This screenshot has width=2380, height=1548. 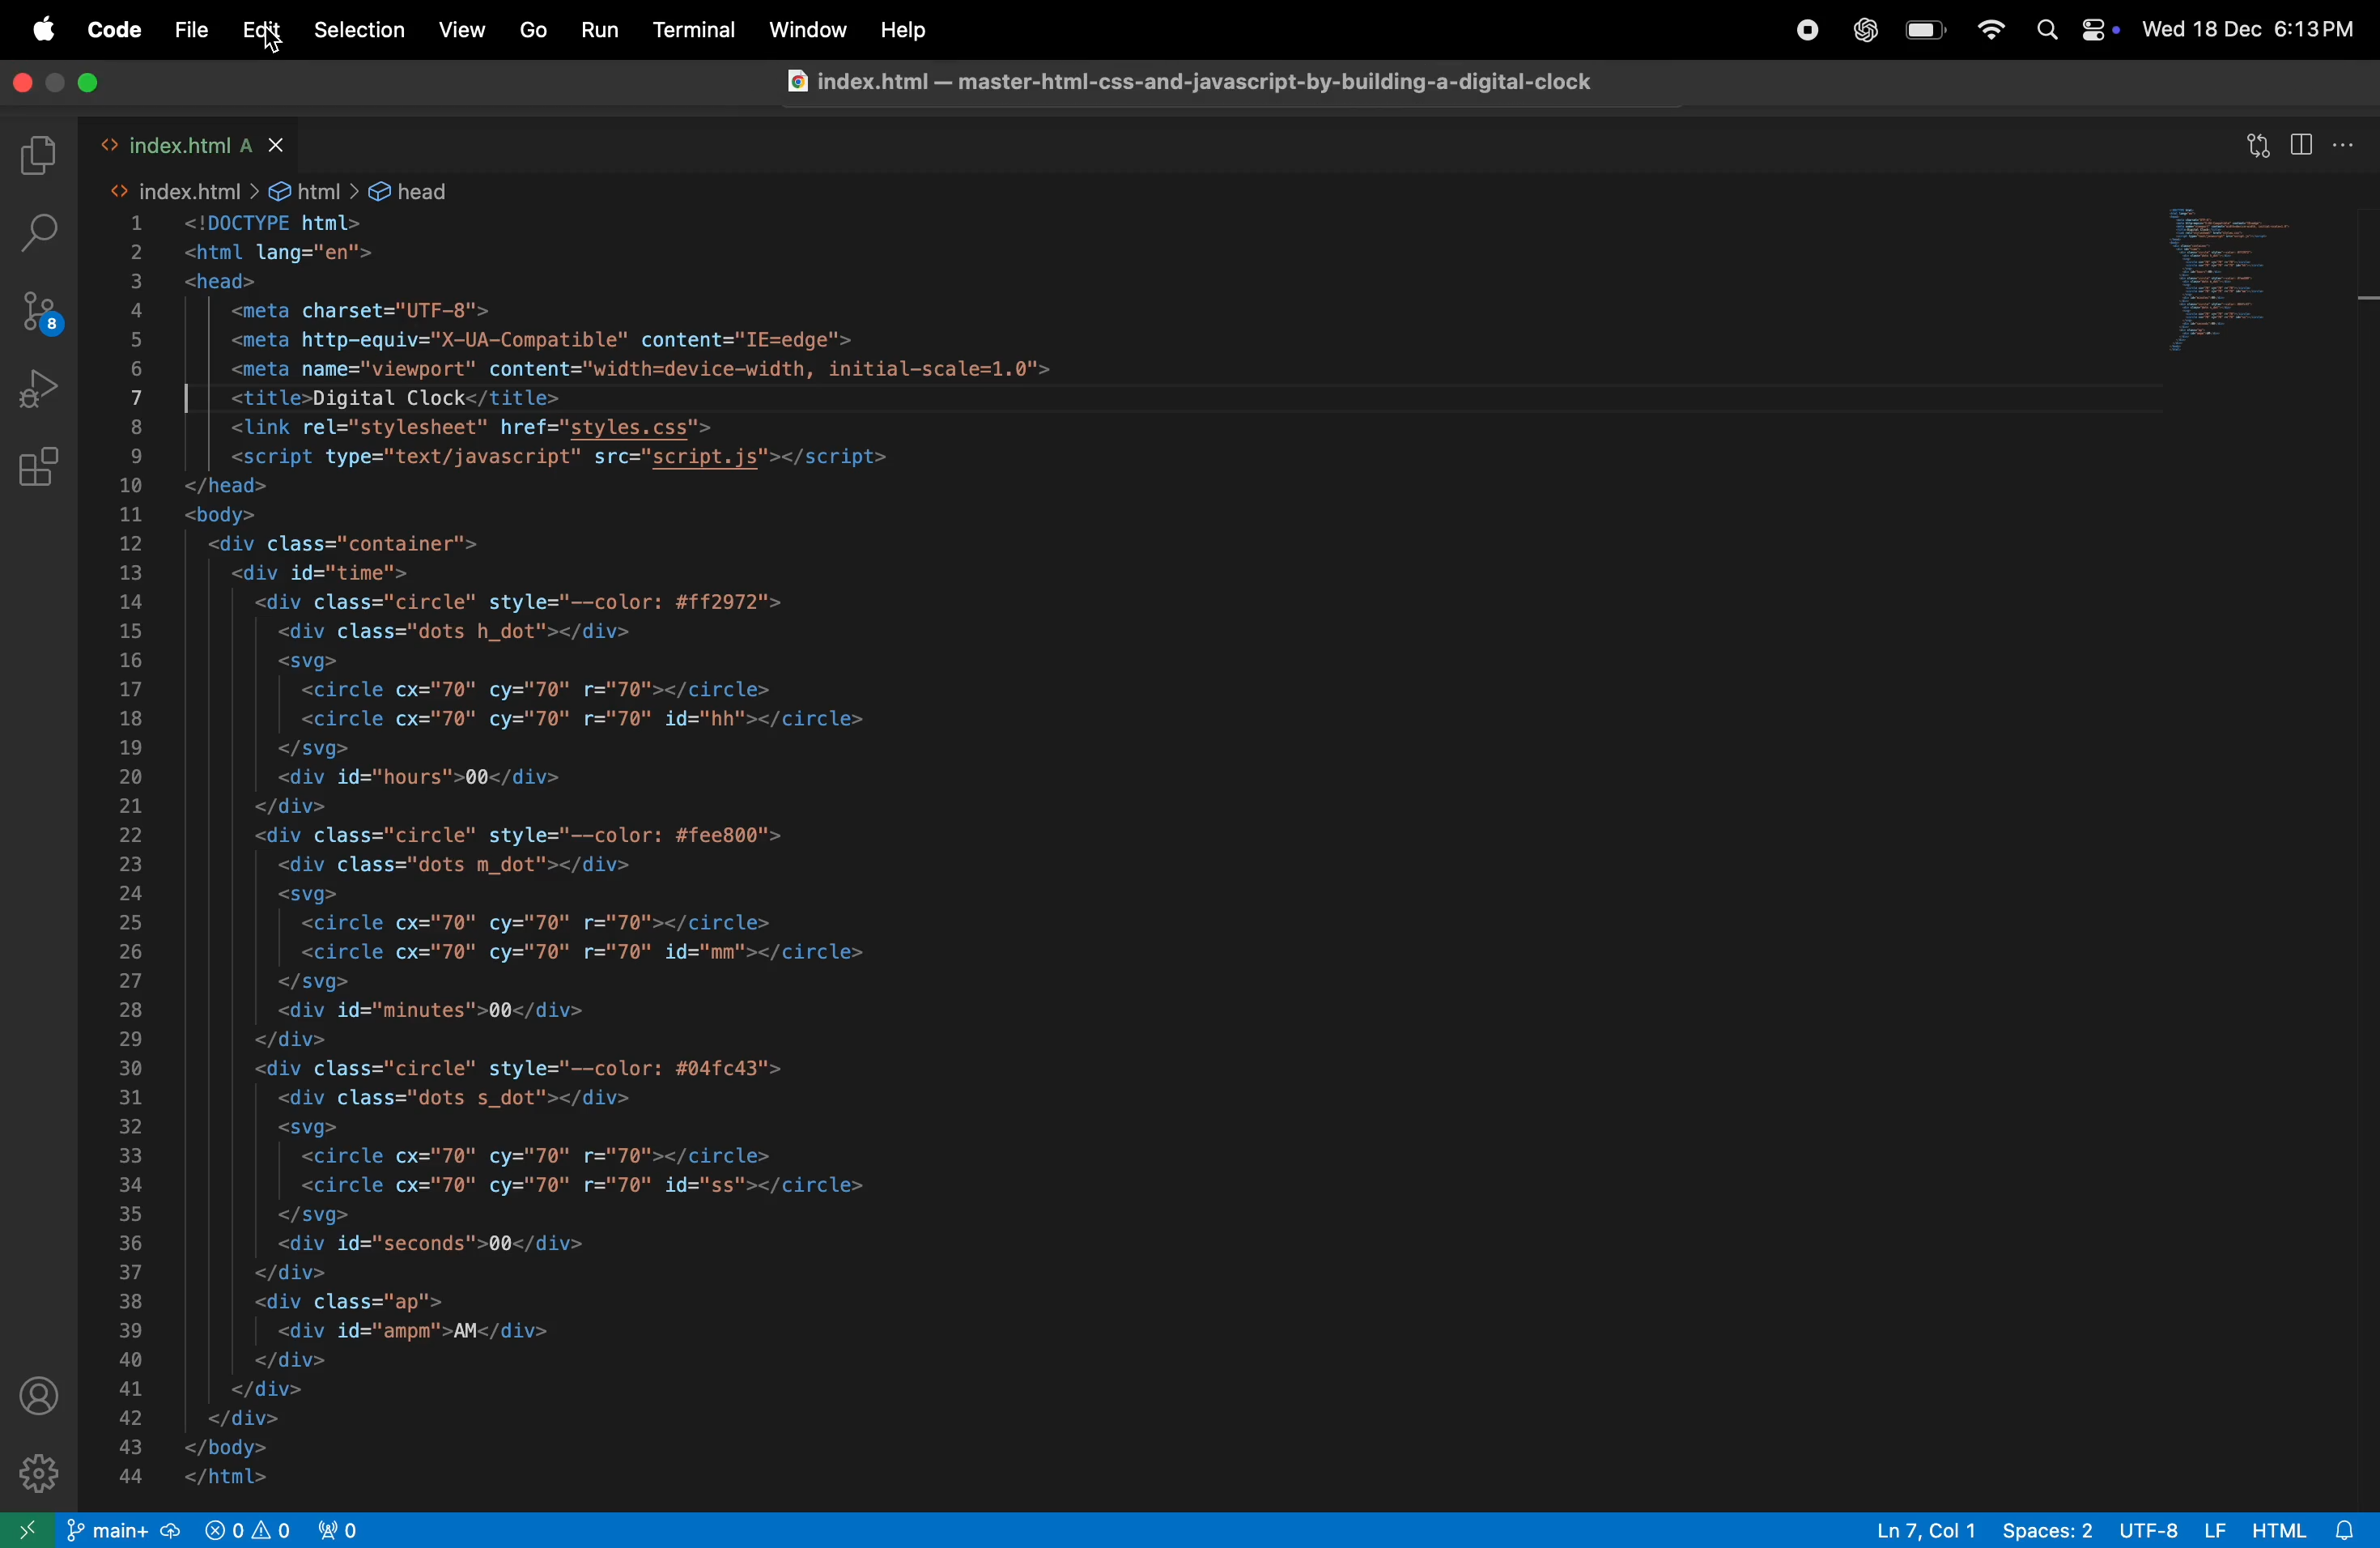 I want to click on html alert , so click(x=2310, y=1529).